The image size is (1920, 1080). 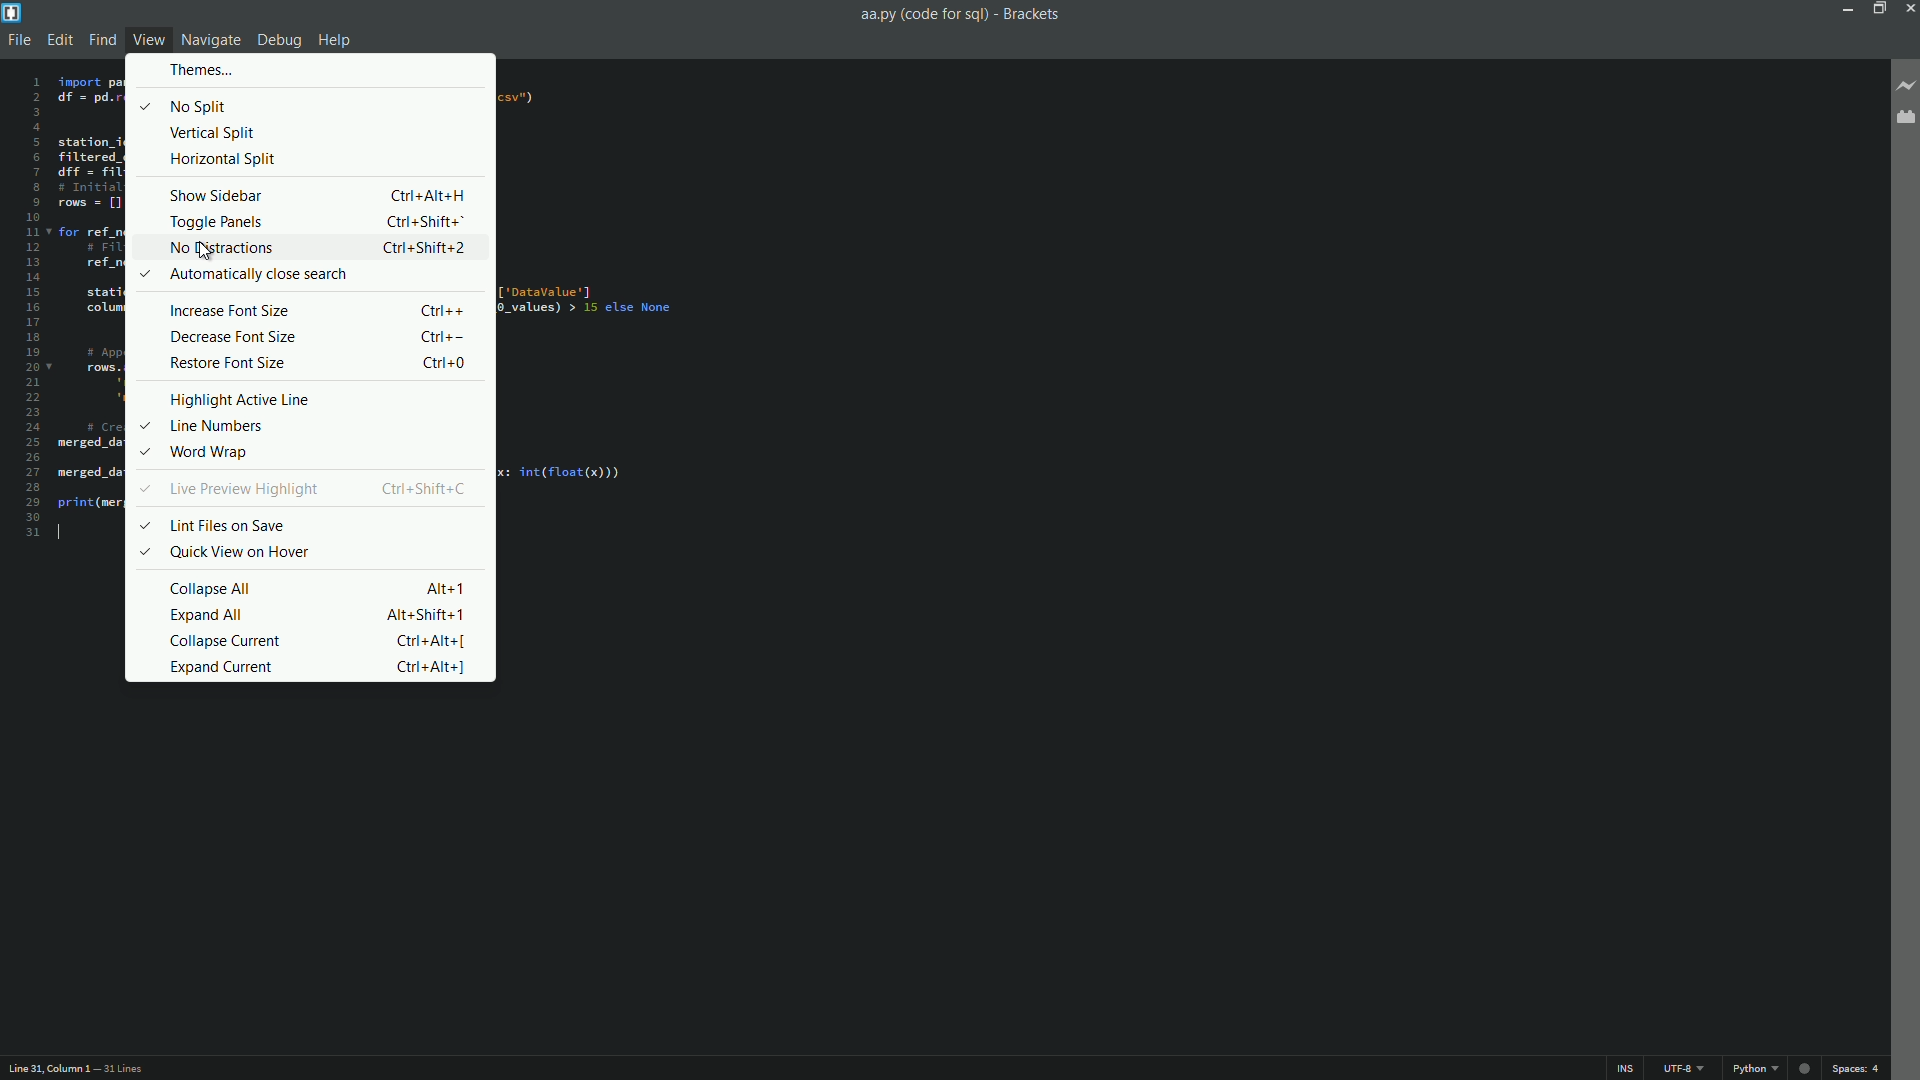 What do you see at coordinates (62, 534) in the screenshot?
I see `text cursor` at bounding box center [62, 534].